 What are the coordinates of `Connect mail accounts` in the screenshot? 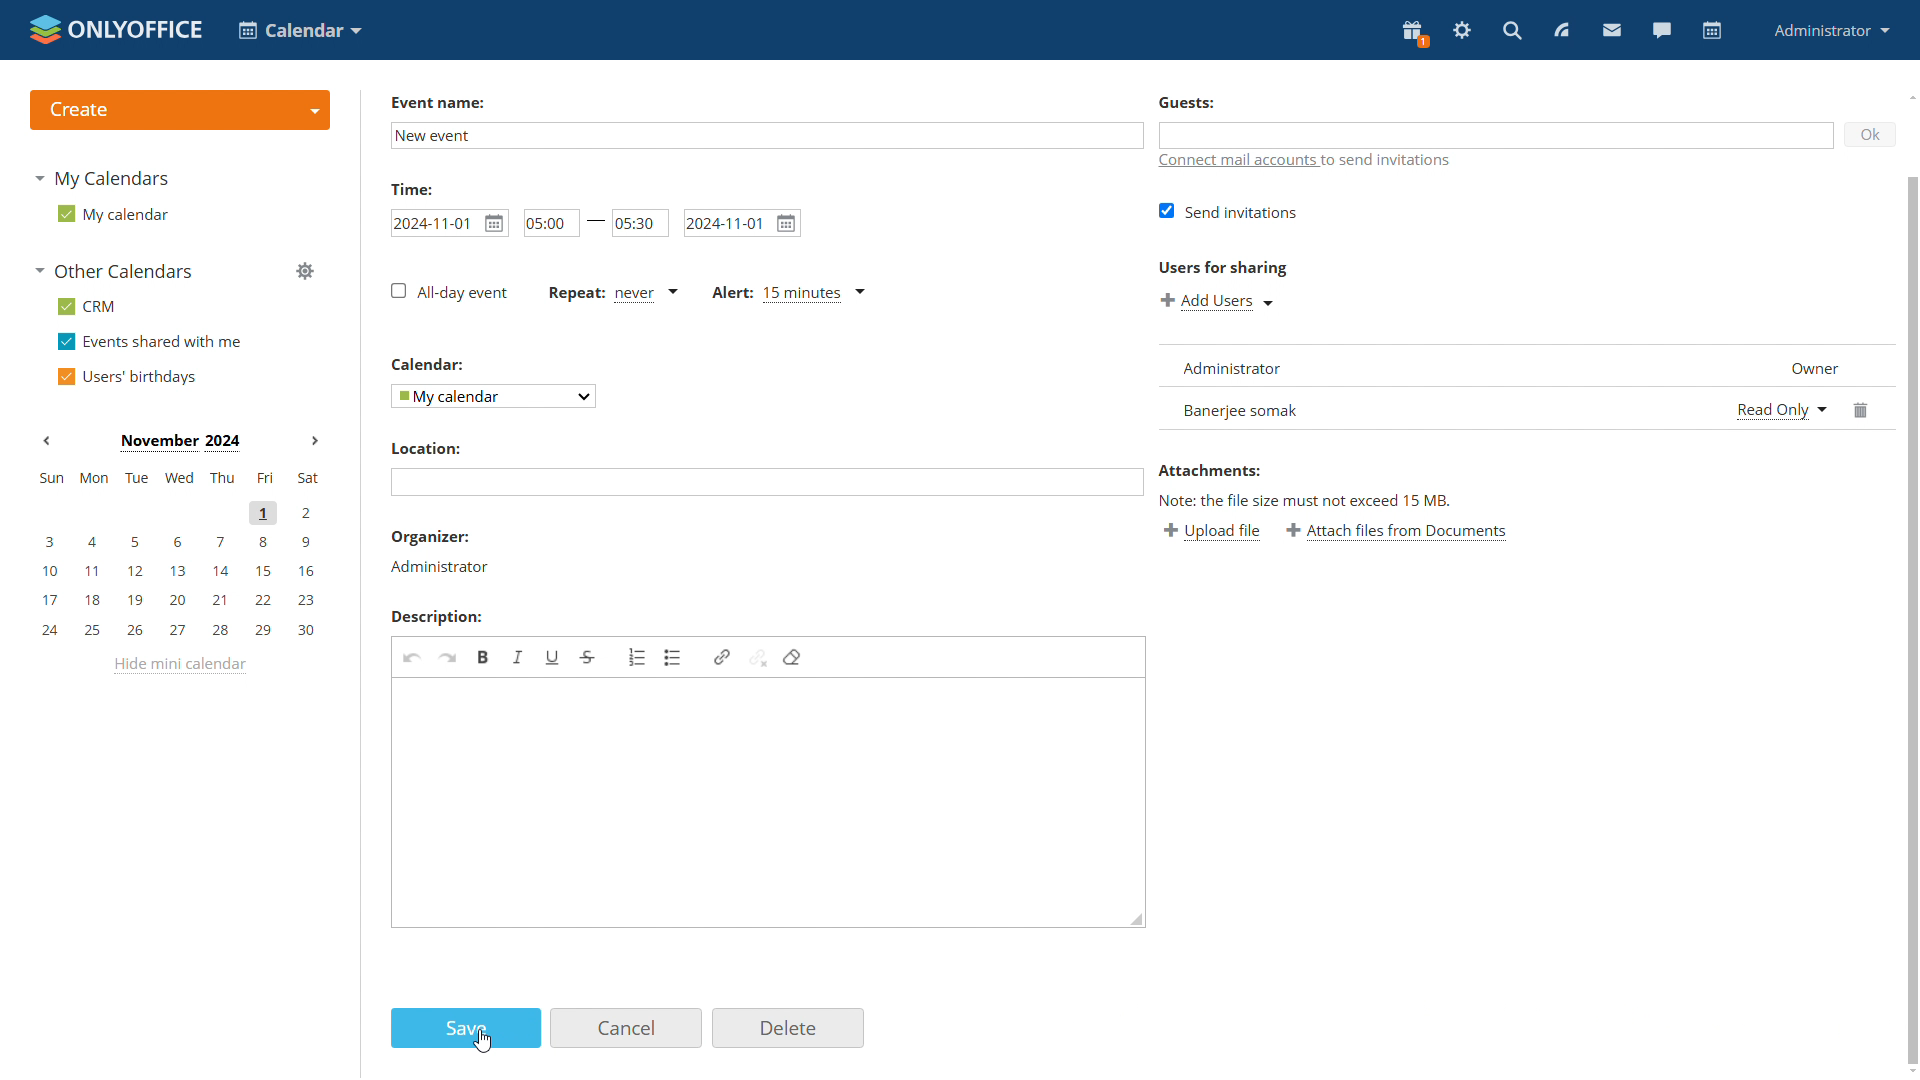 It's located at (1238, 161).